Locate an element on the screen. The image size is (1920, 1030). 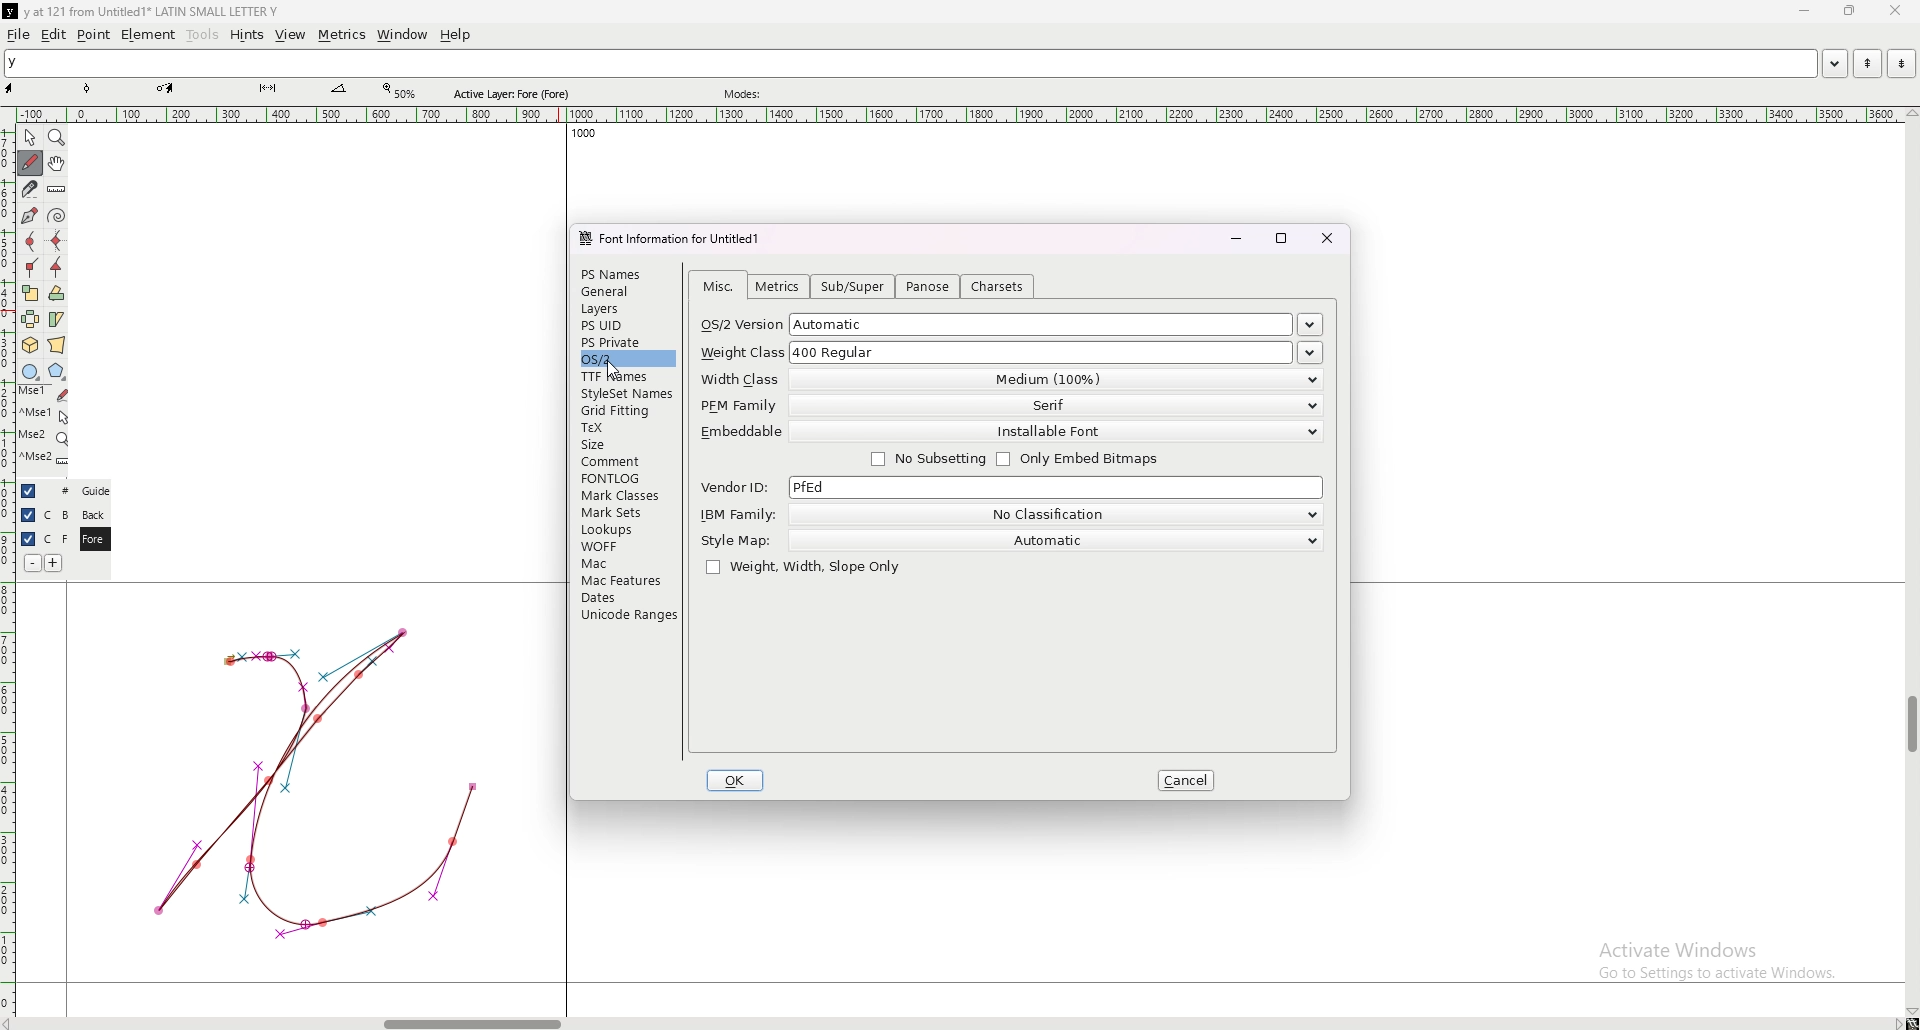
weight, width, slope only is located at coordinates (802, 568).